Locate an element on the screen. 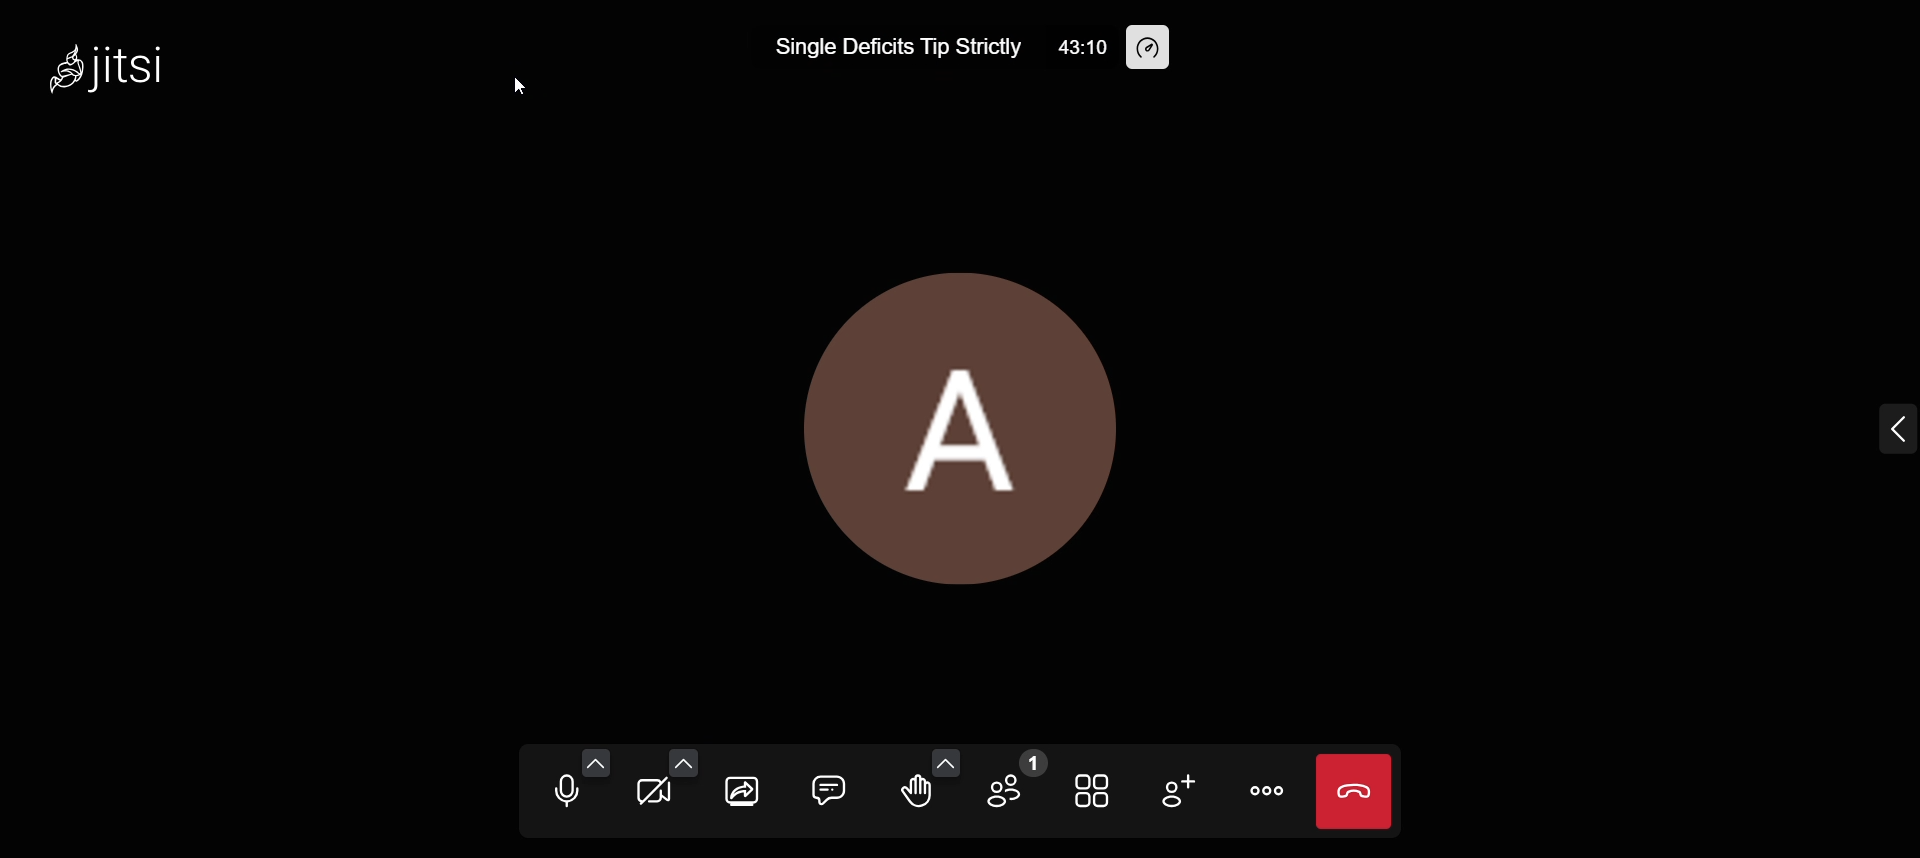 The image size is (1920, 858). display picture is located at coordinates (976, 429).